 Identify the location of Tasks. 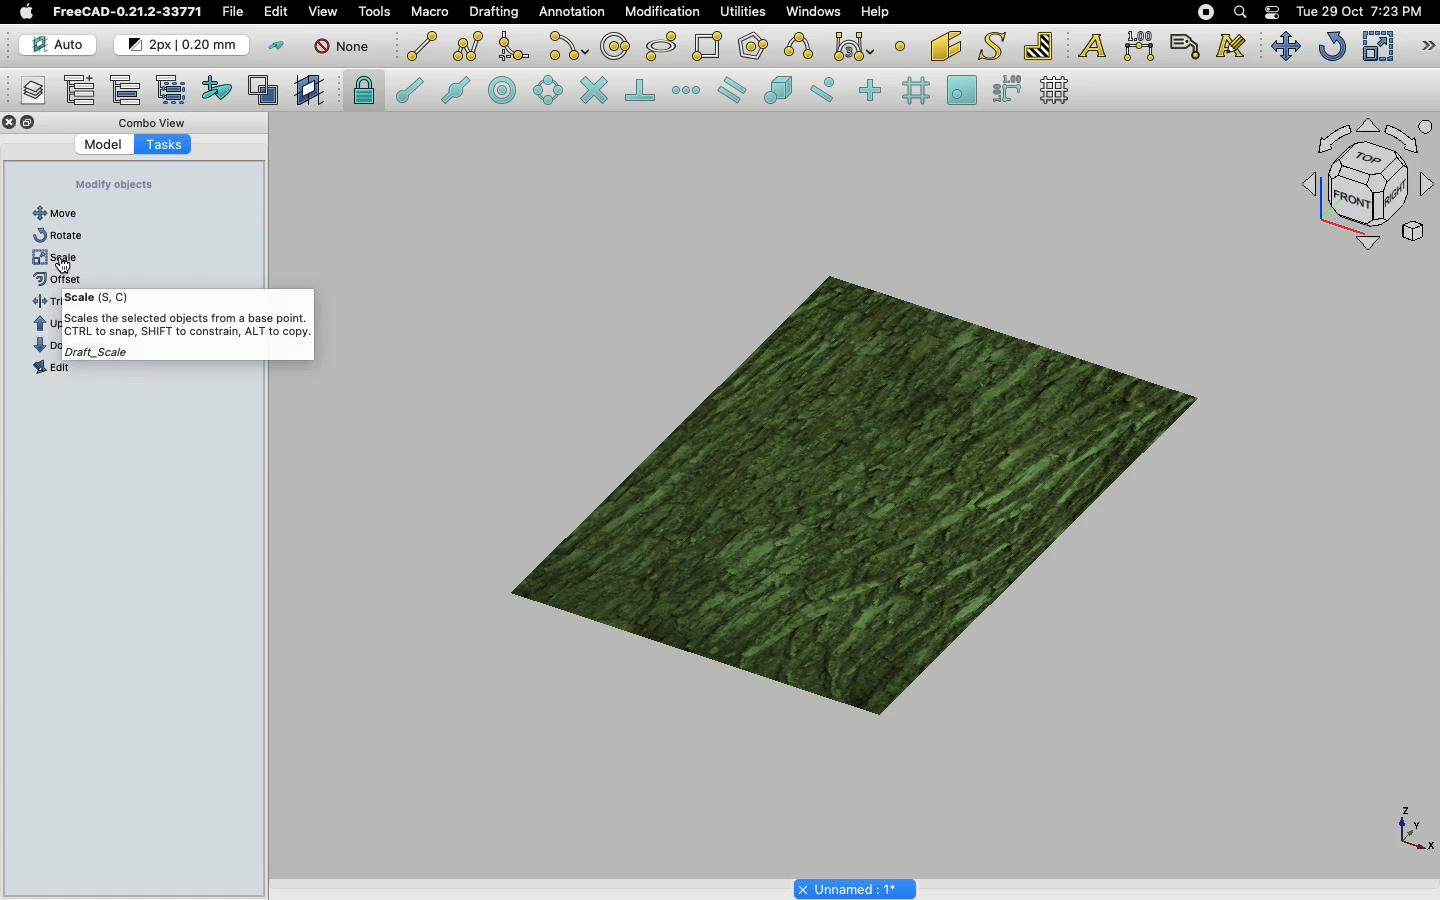
(162, 143).